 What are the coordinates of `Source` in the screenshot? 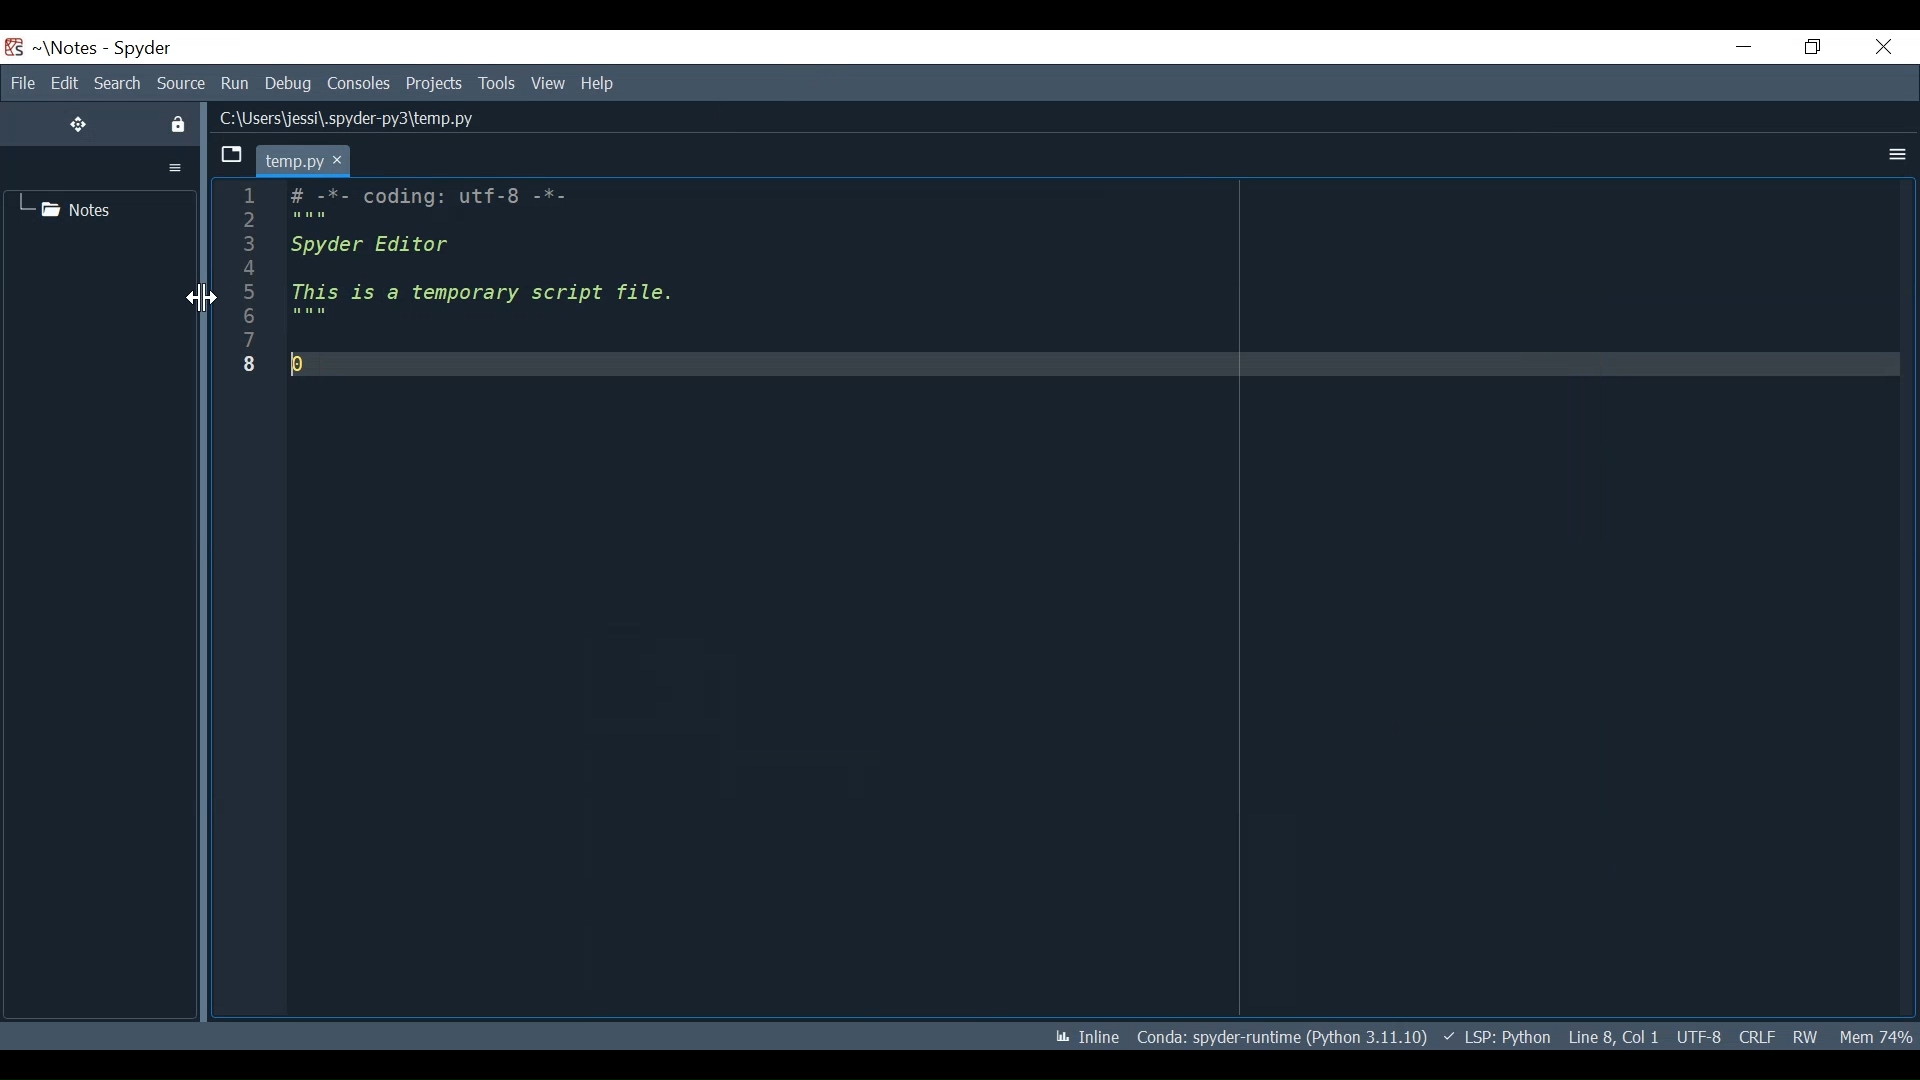 It's located at (181, 83).